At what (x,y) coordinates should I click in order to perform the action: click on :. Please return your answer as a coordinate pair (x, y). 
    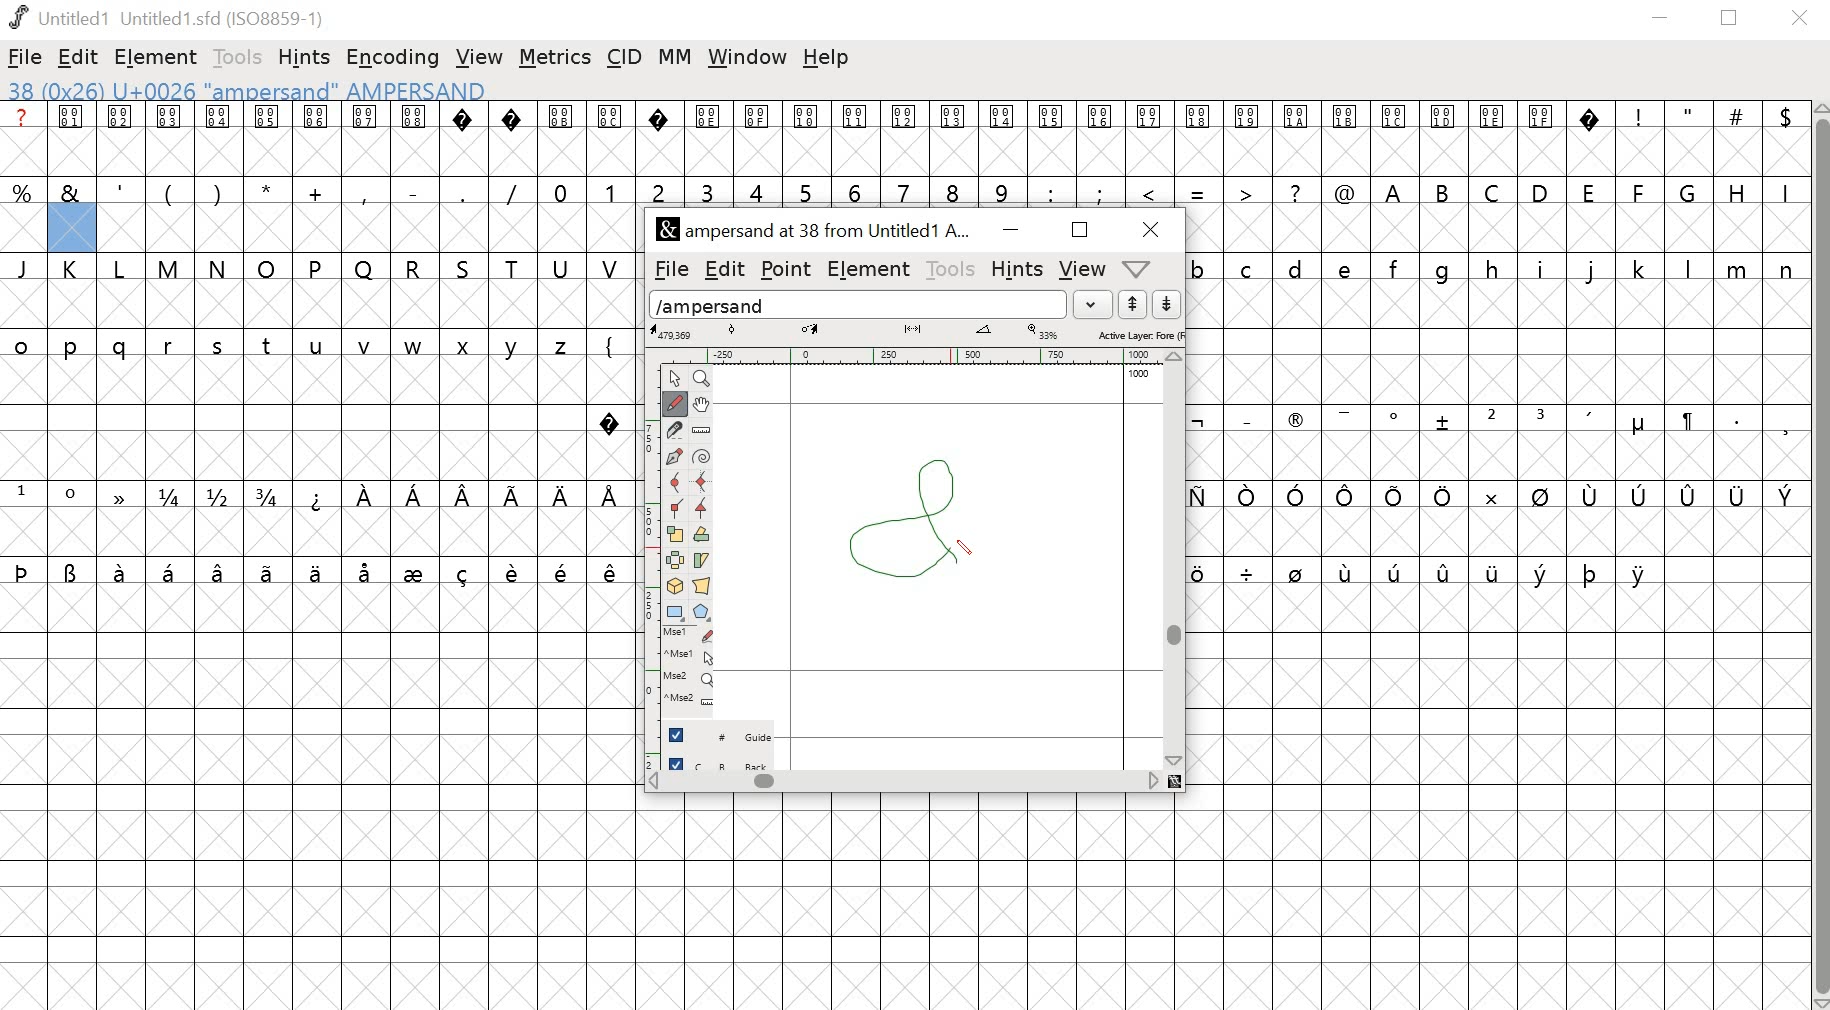
    Looking at the image, I should click on (1049, 192).